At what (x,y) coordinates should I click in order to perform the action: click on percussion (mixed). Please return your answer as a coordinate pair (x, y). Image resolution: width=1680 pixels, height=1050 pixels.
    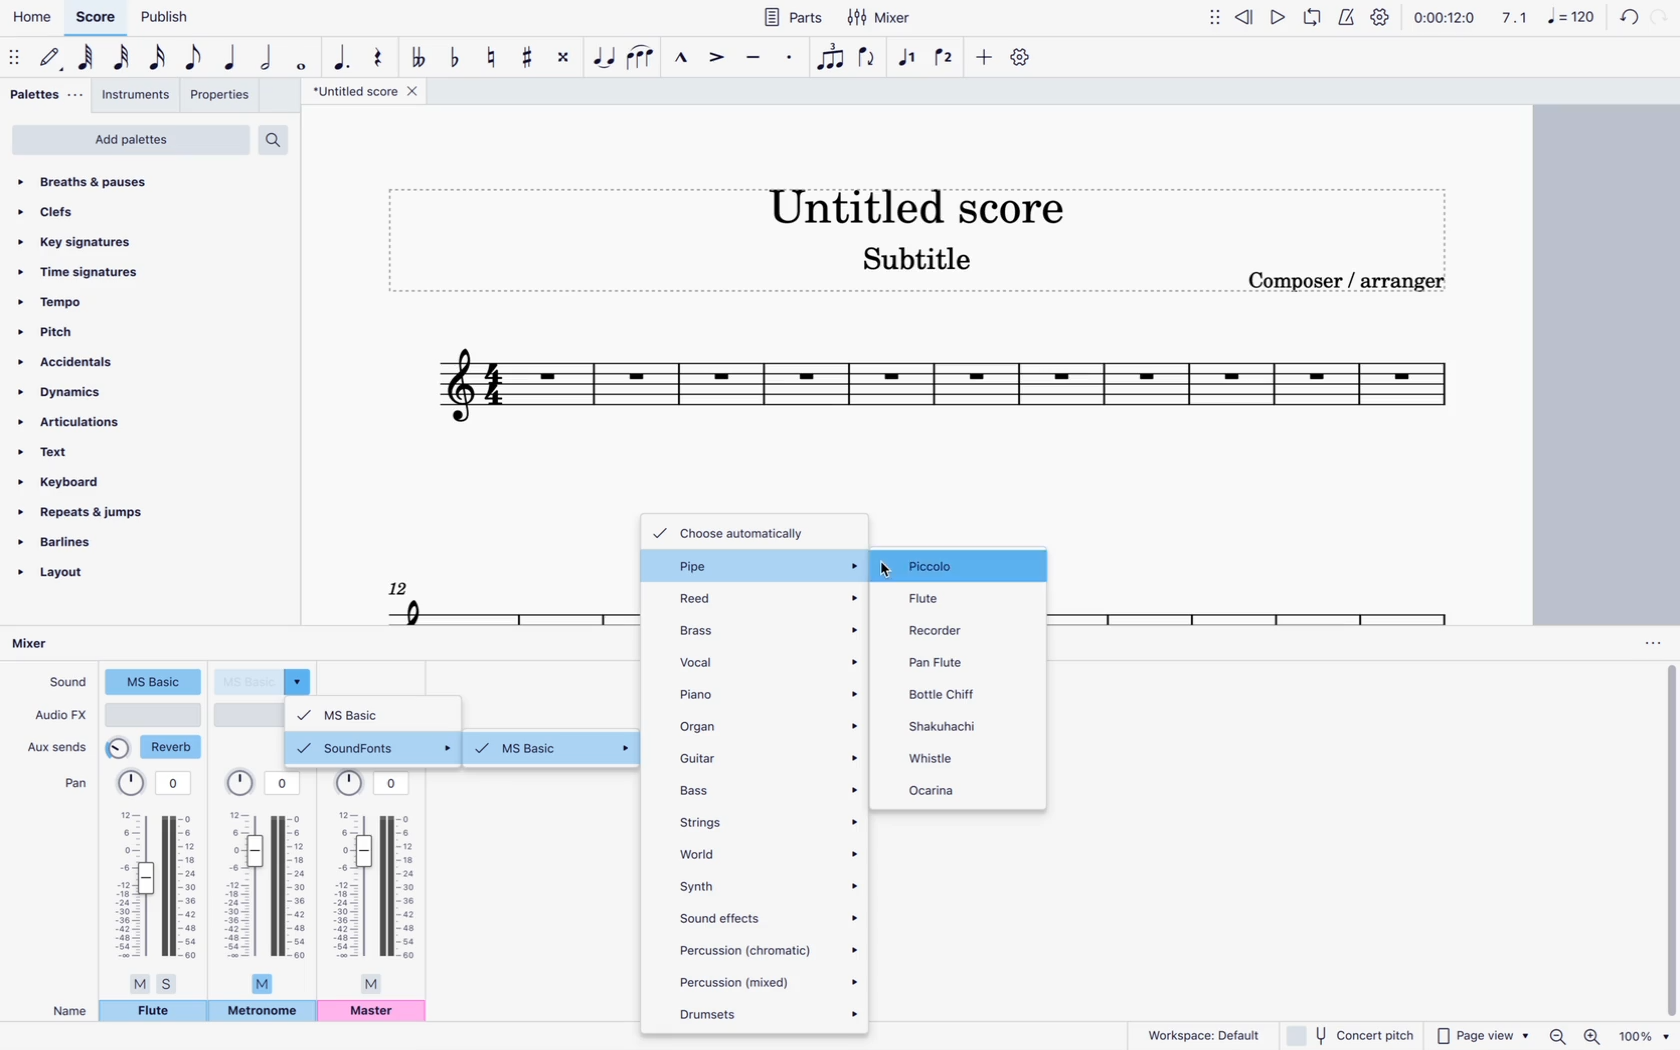
    Looking at the image, I should click on (768, 982).